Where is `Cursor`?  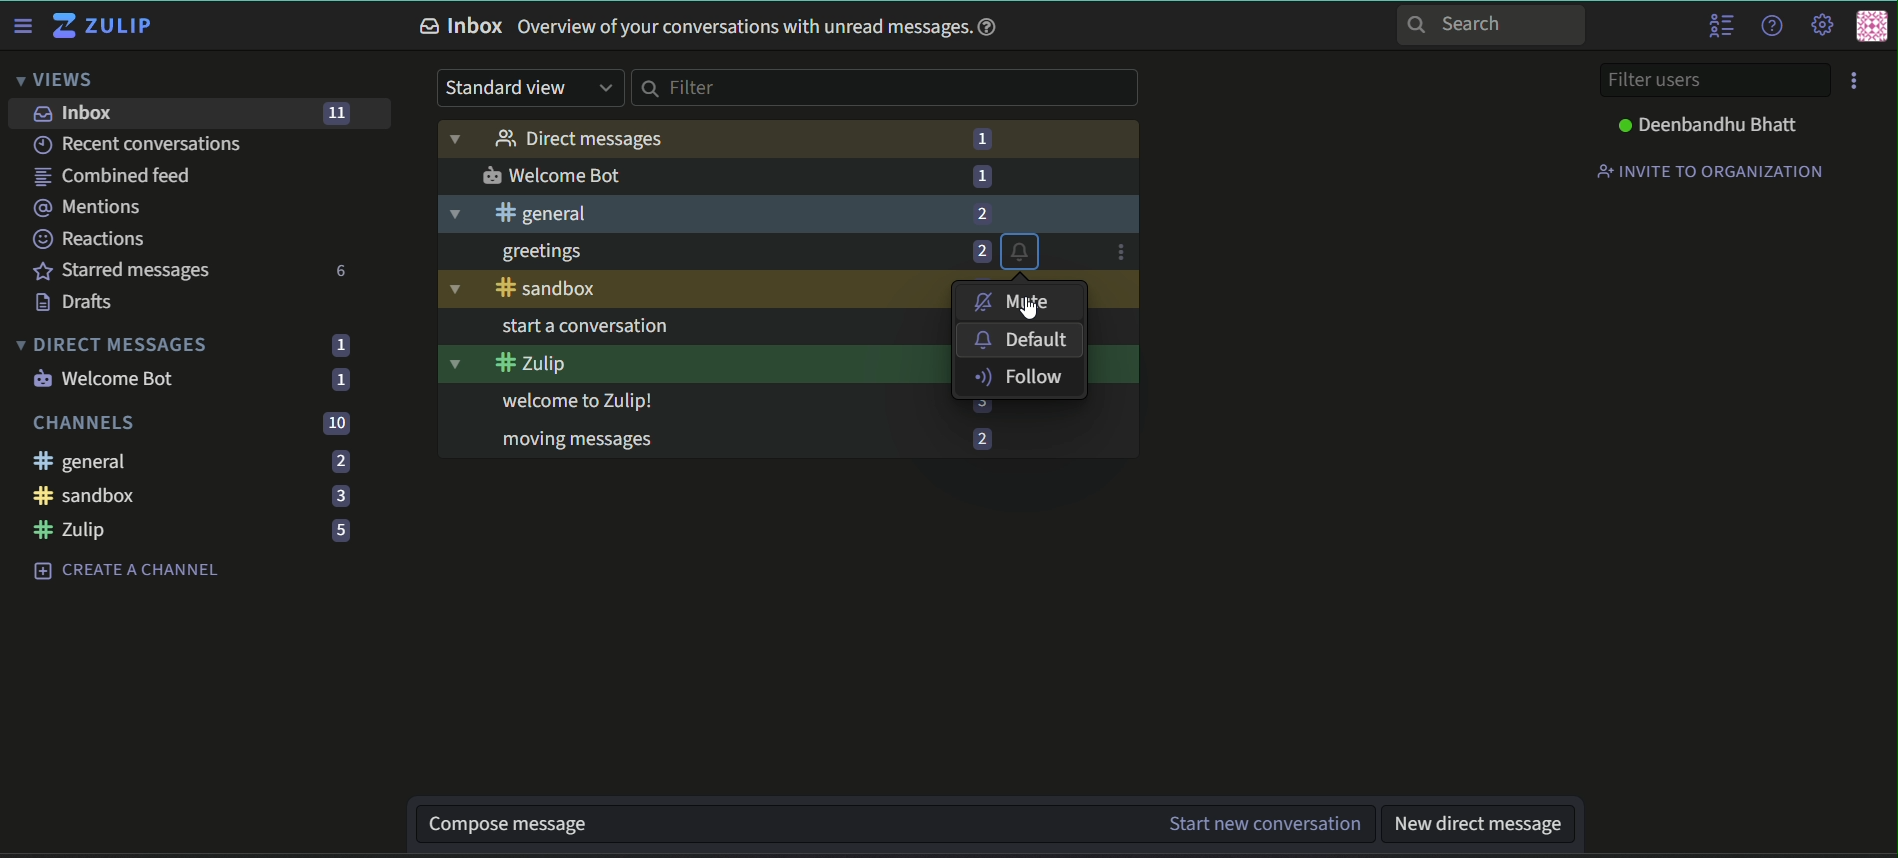 Cursor is located at coordinates (1034, 314).